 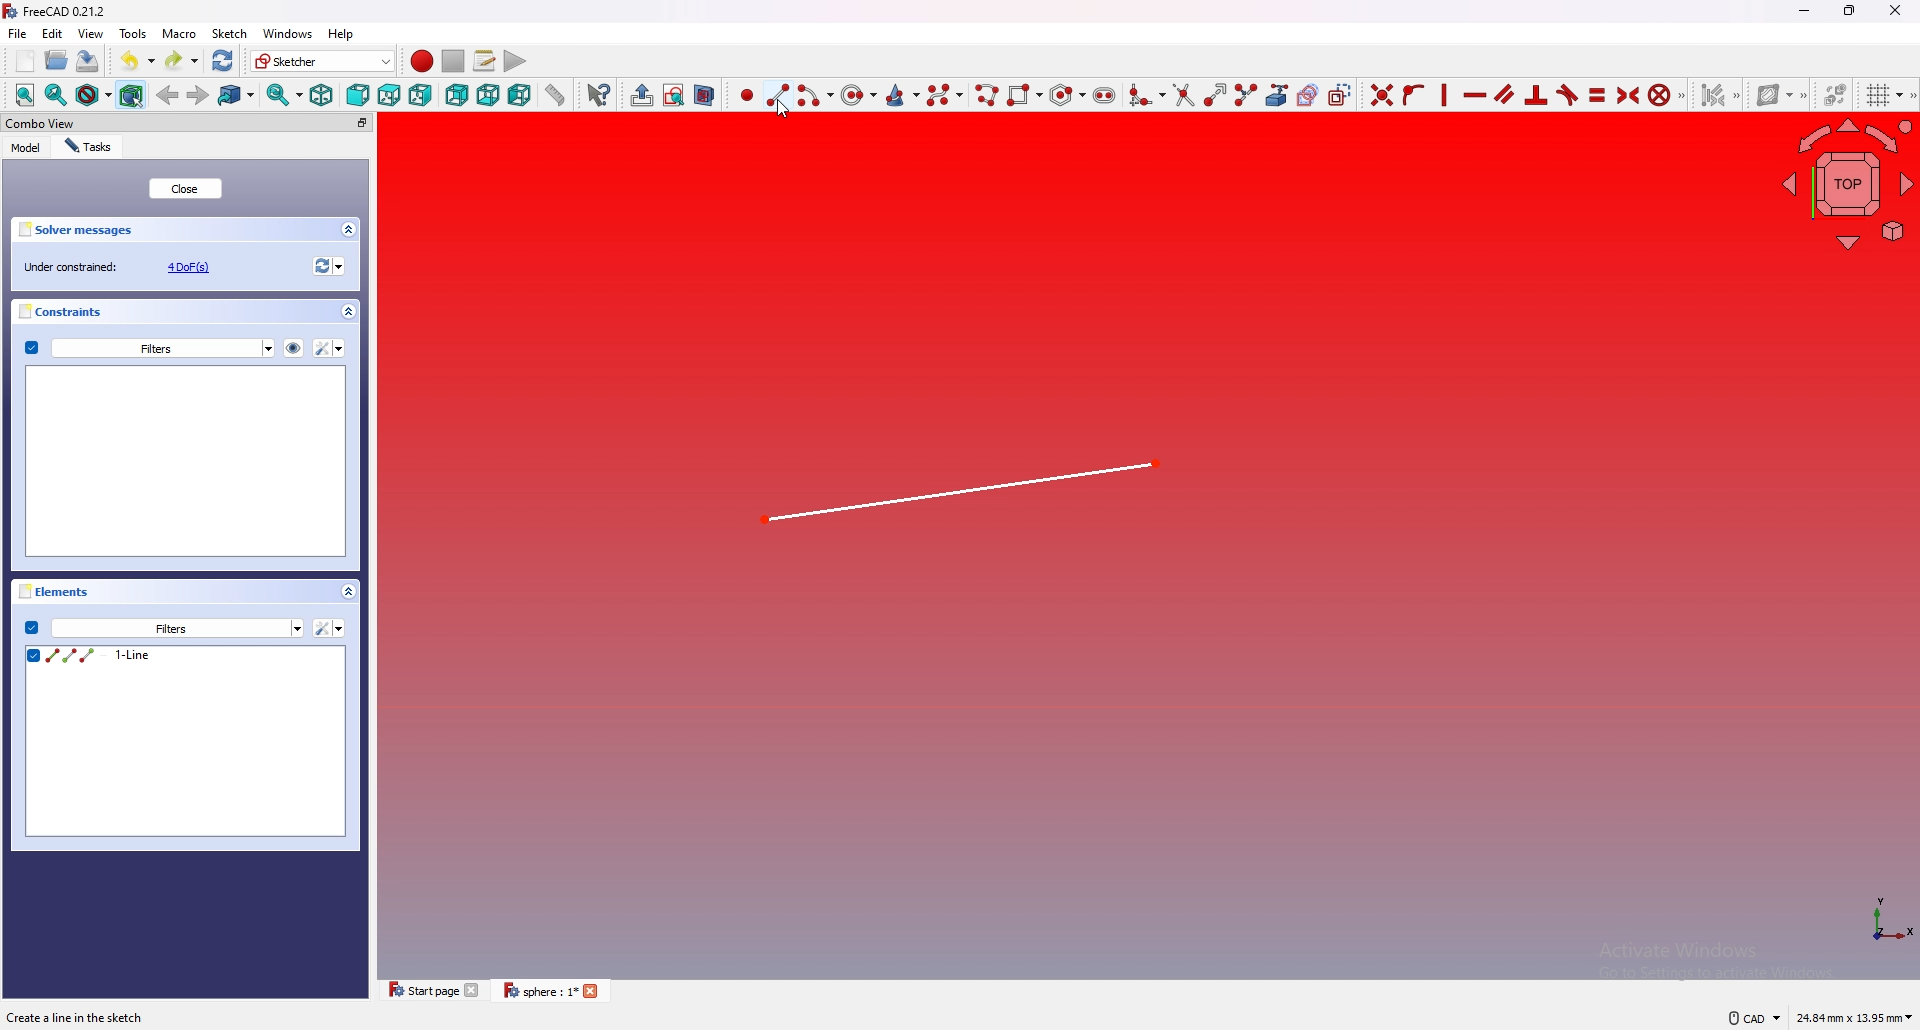 What do you see at coordinates (638, 94) in the screenshot?
I see `Leave sketch` at bounding box center [638, 94].